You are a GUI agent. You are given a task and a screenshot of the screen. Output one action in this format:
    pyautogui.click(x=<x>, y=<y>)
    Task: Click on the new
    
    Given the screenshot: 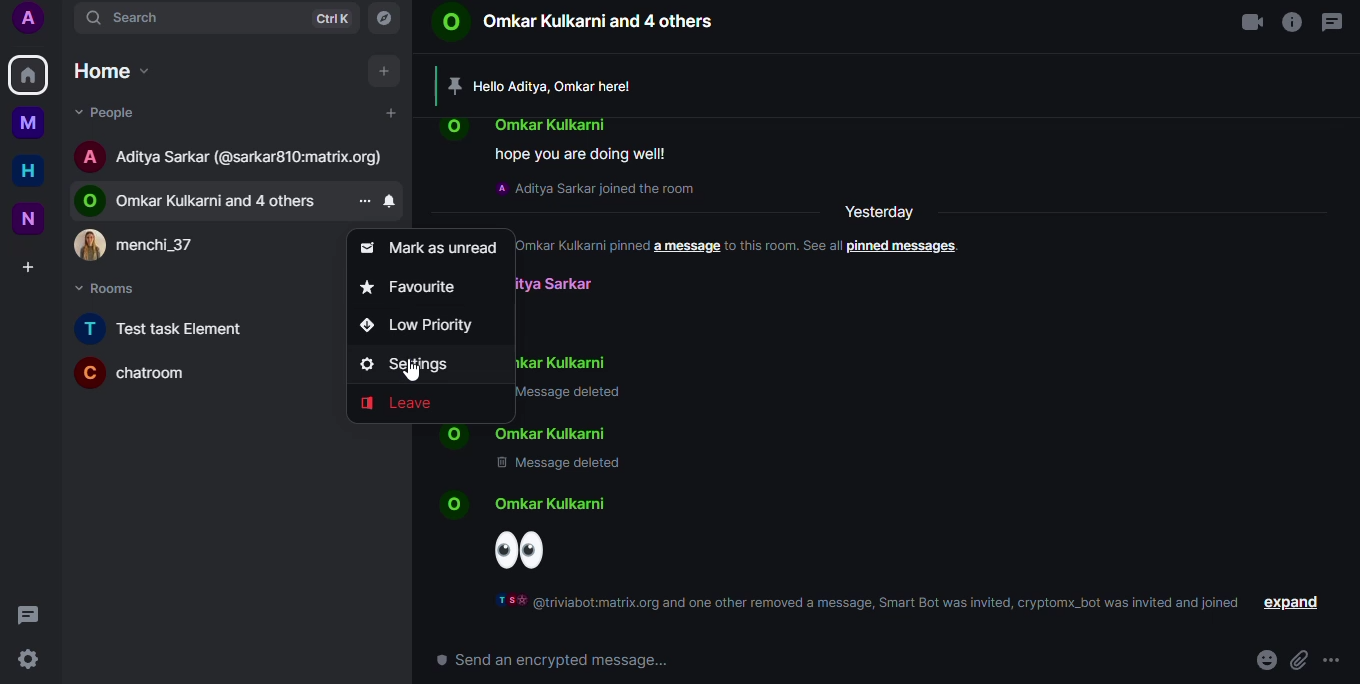 What is the action you would take?
    pyautogui.click(x=29, y=217)
    